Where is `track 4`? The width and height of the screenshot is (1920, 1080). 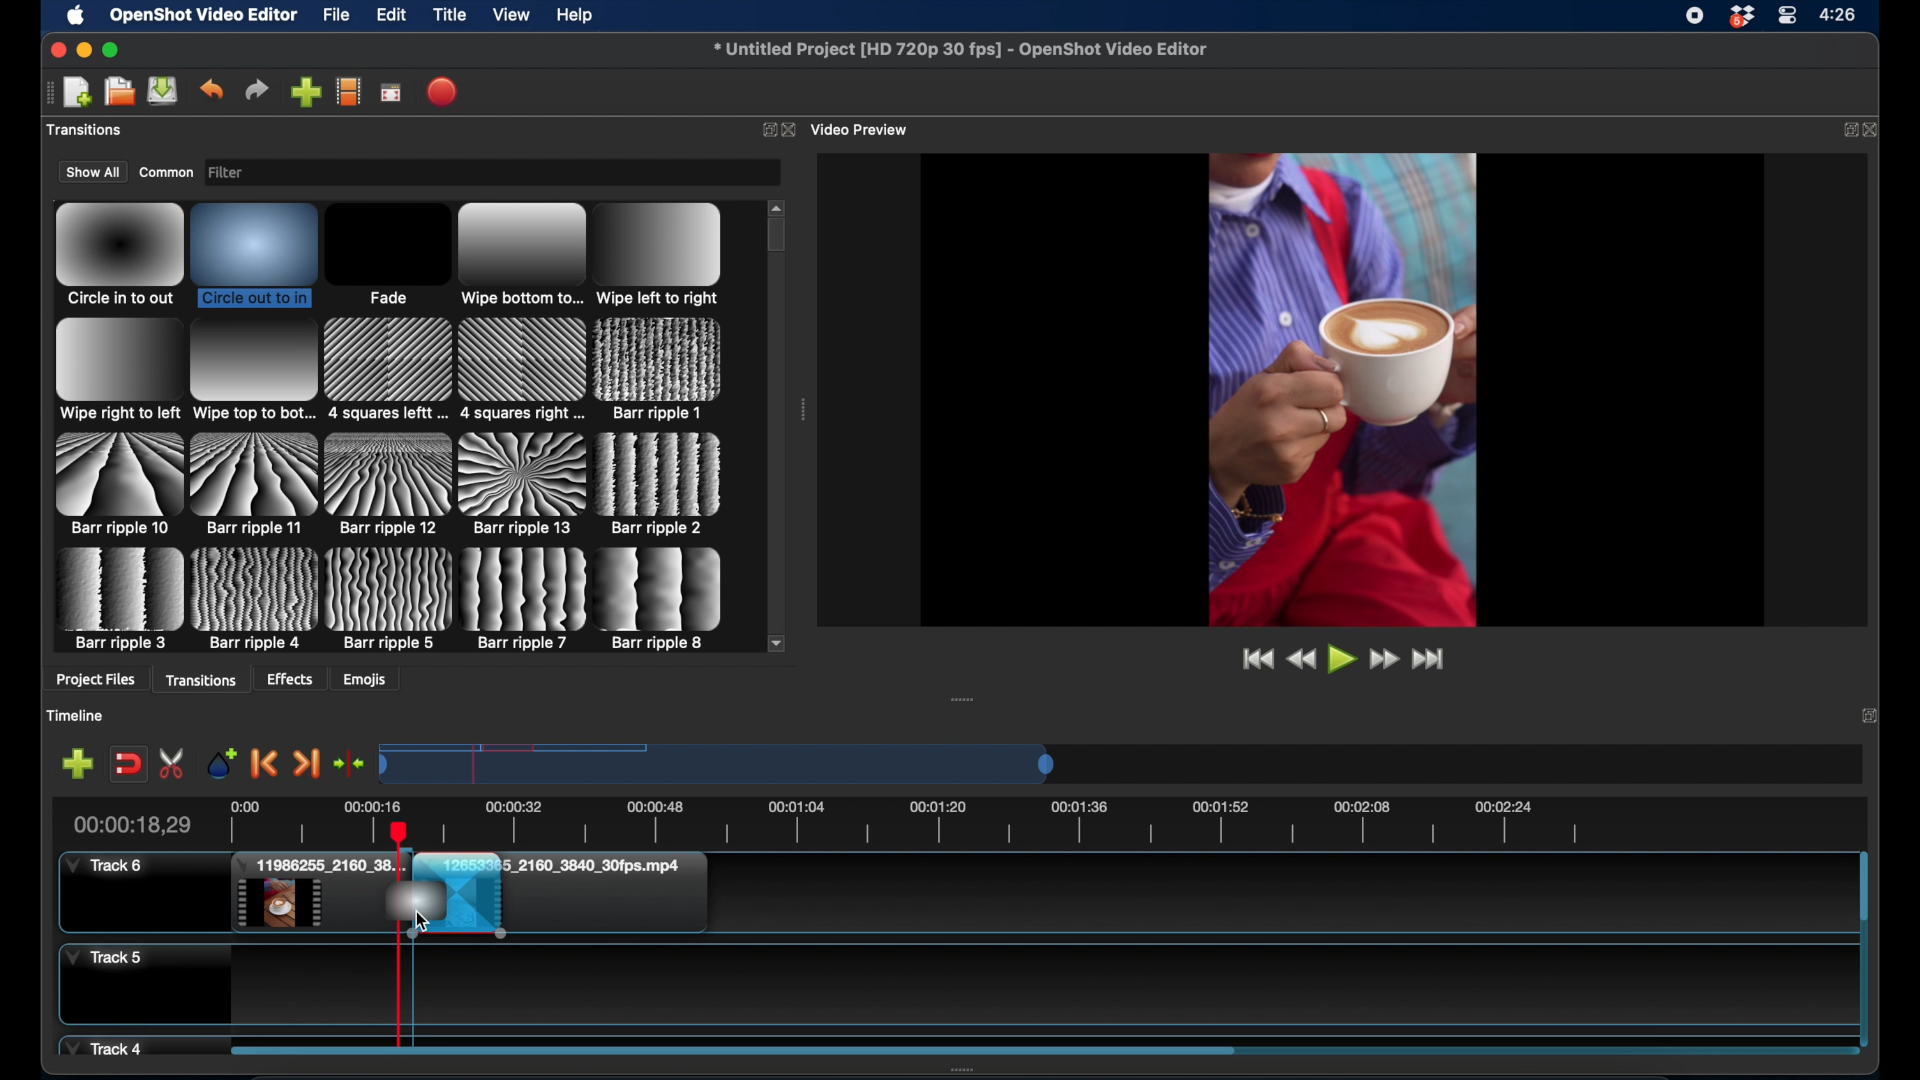
track 4 is located at coordinates (107, 1046).